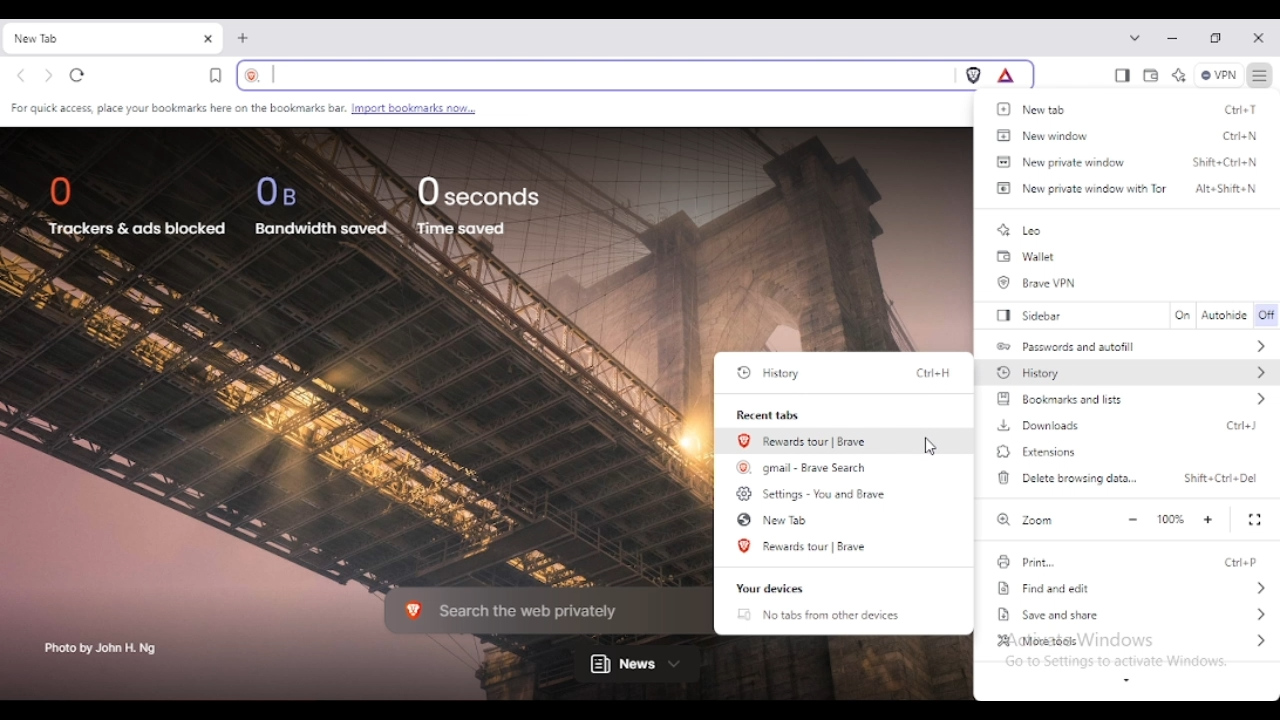  Describe the element at coordinates (1038, 425) in the screenshot. I see `downloads` at that location.